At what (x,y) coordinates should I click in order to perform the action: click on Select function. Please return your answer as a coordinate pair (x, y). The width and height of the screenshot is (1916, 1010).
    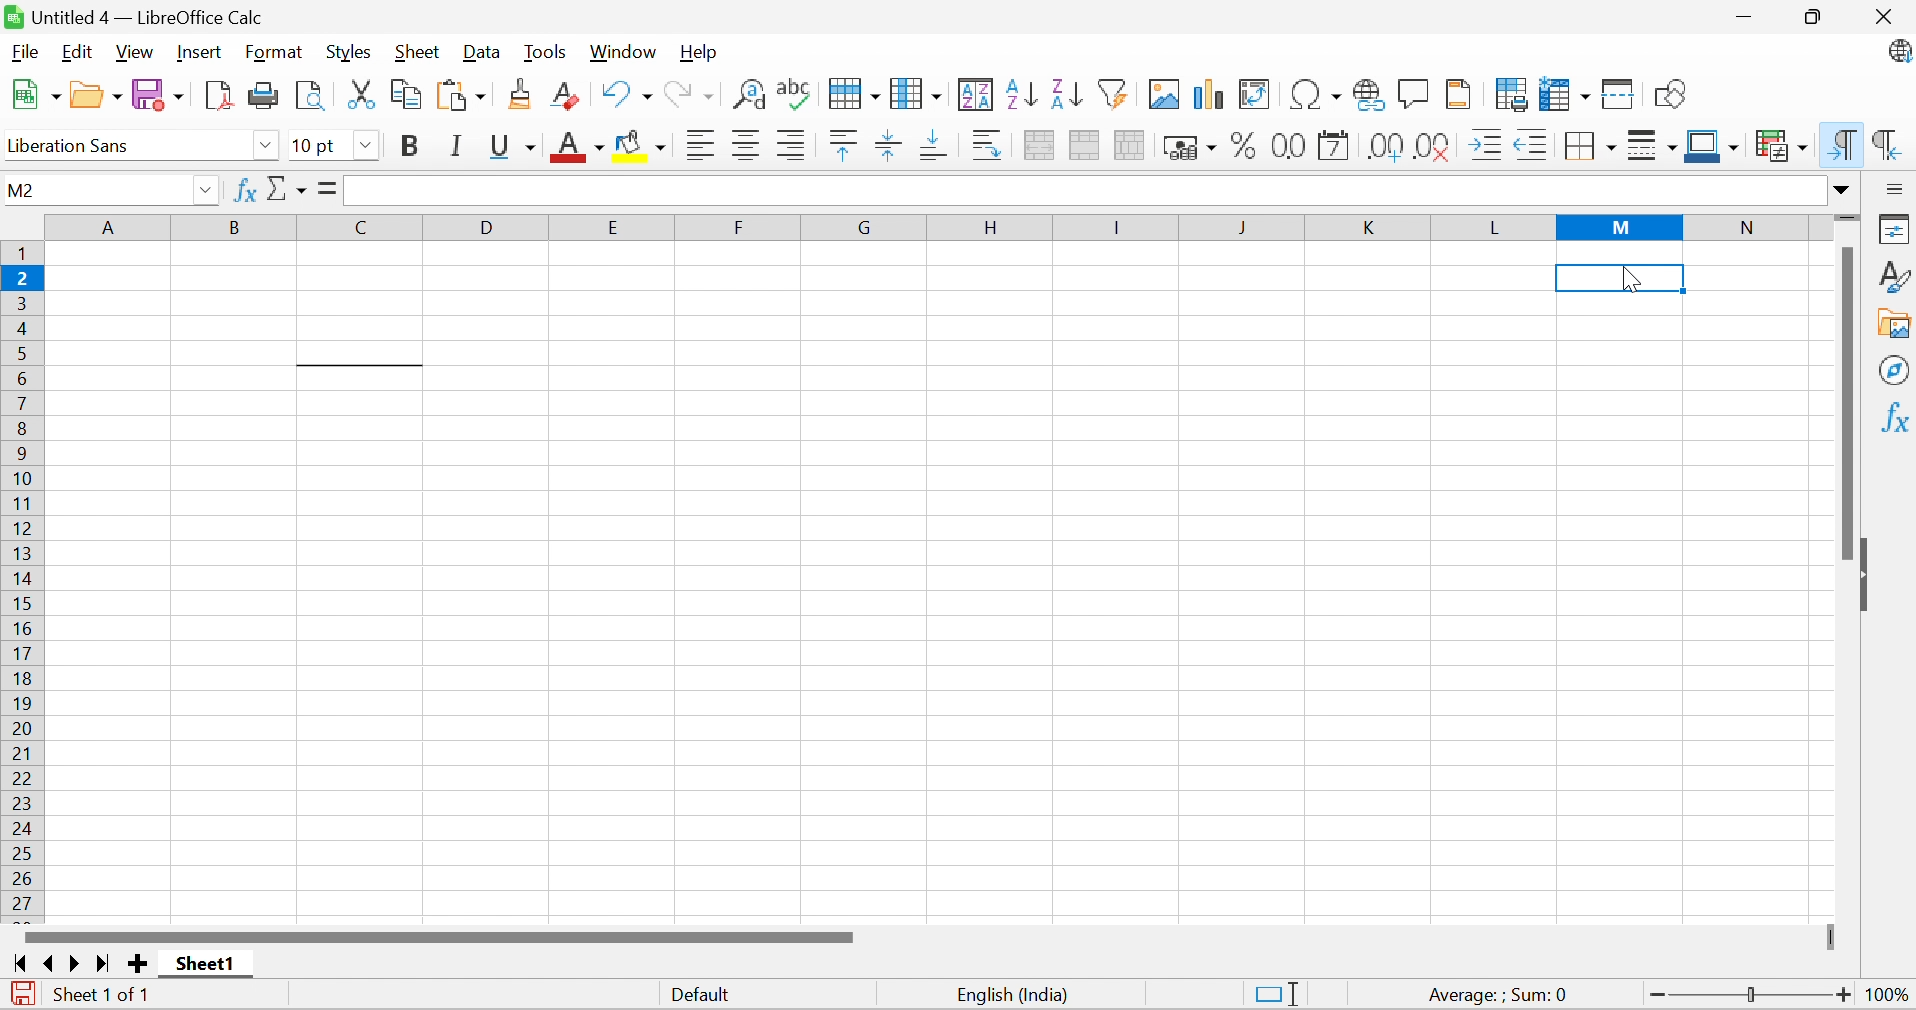
    Looking at the image, I should click on (288, 191).